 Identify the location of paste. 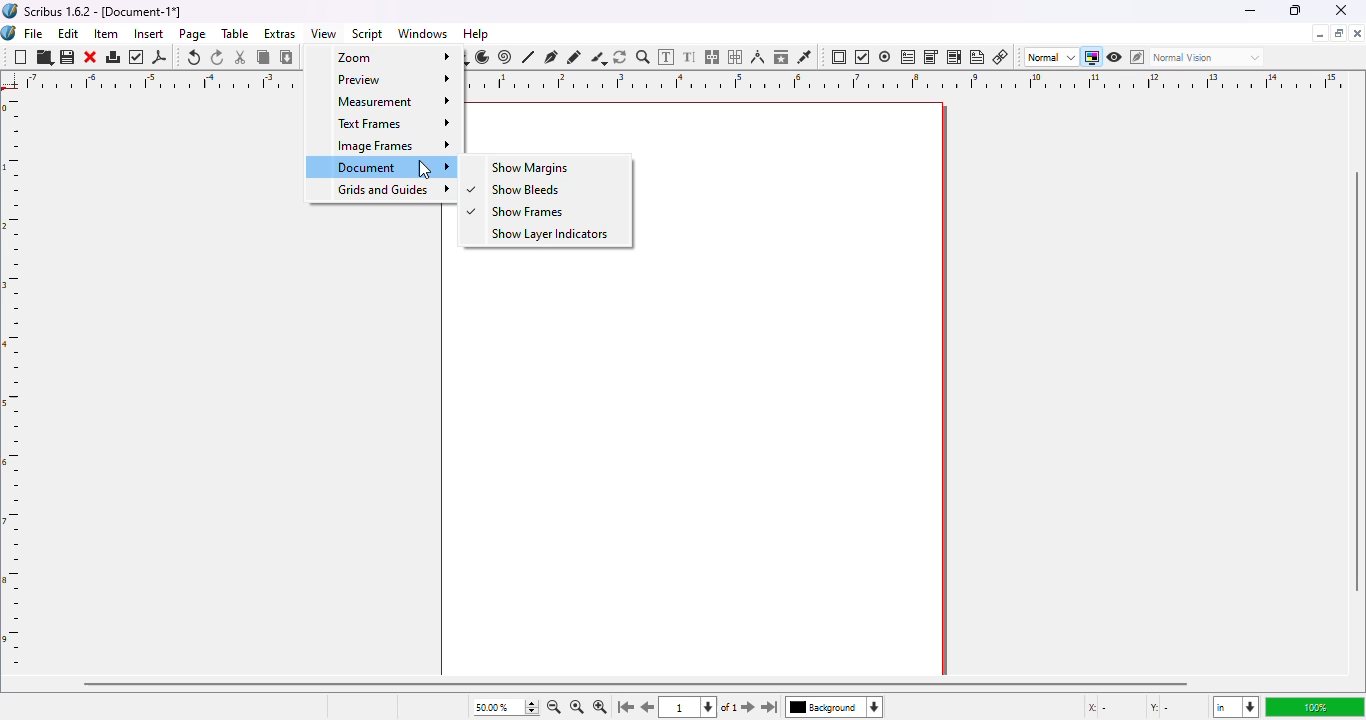
(287, 57).